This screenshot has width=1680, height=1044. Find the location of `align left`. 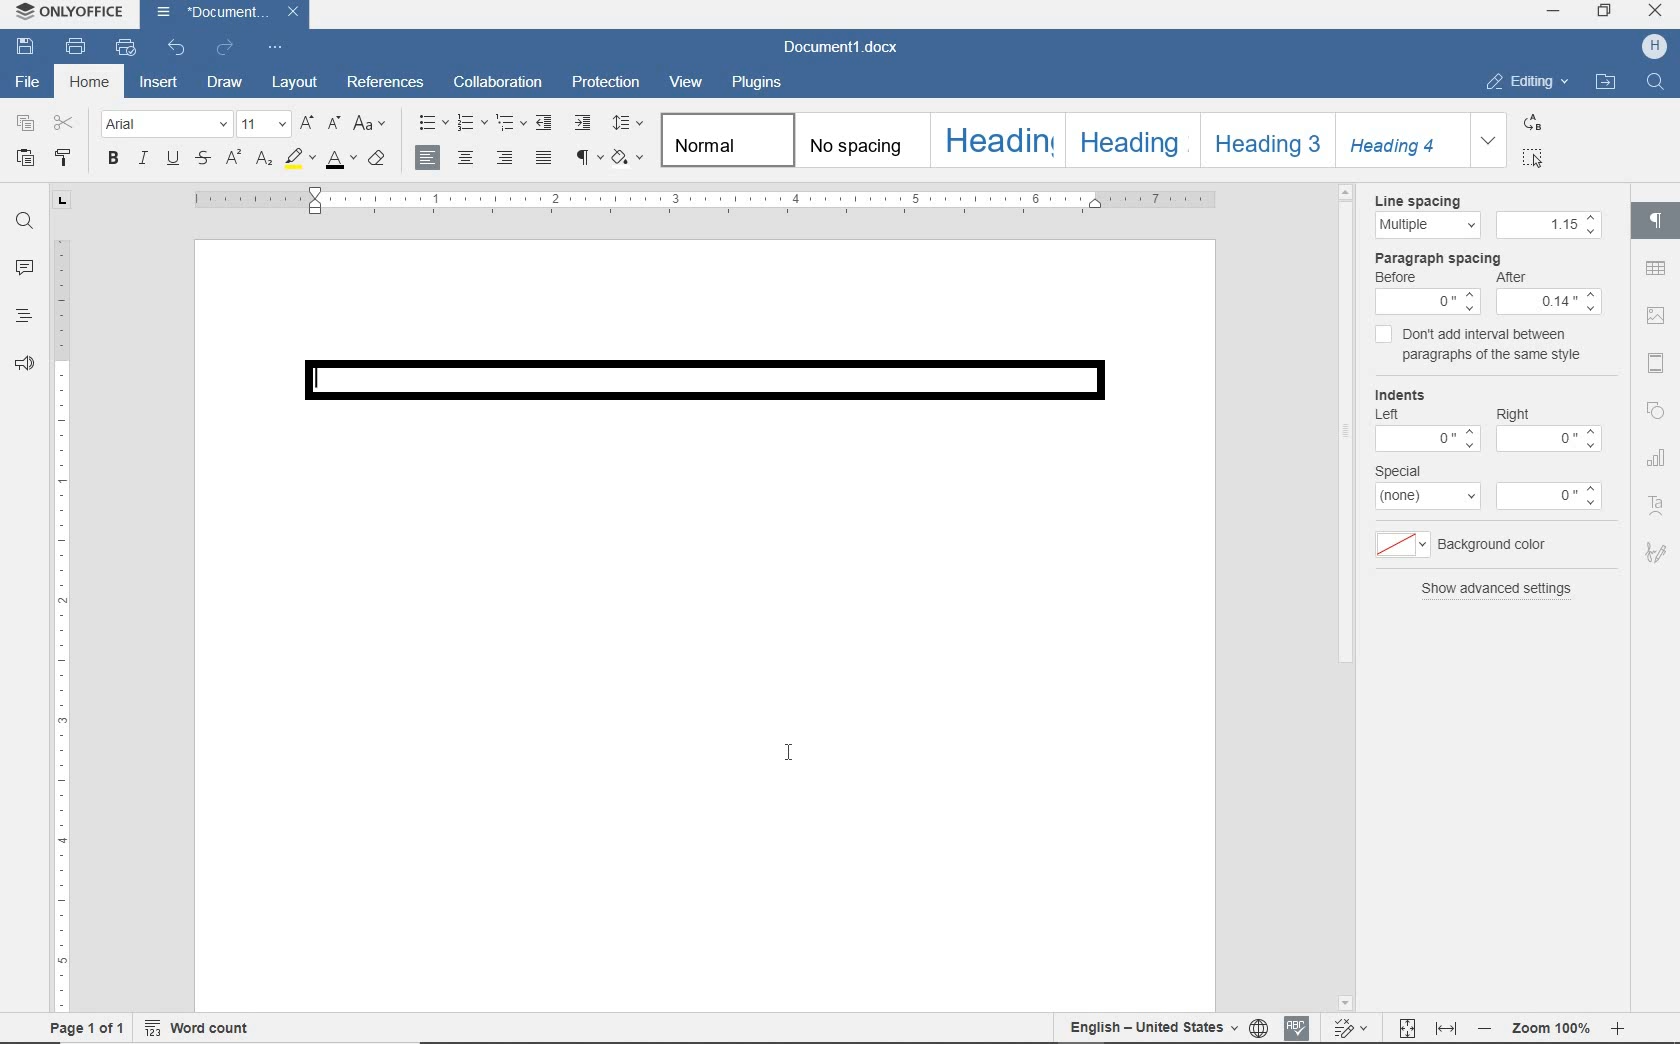

align left is located at coordinates (429, 159).